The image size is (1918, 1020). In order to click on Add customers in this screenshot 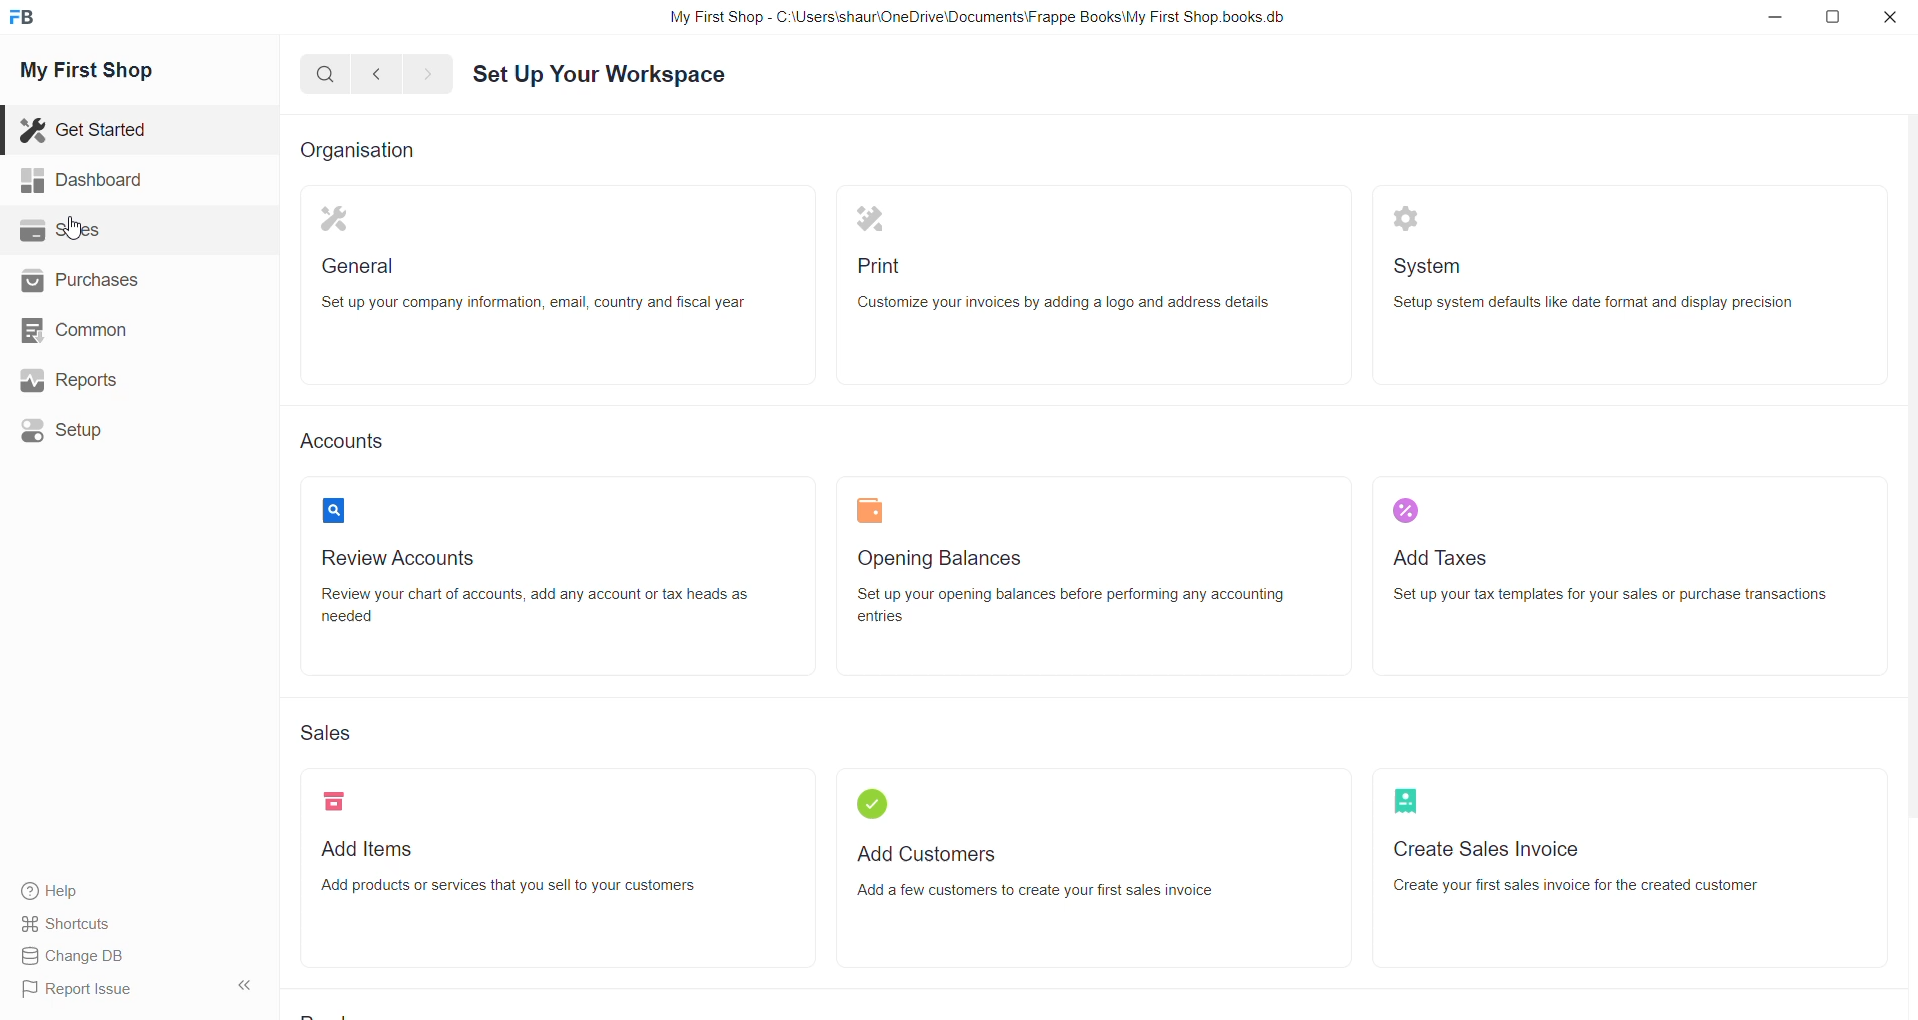, I will do `click(1095, 869)`.